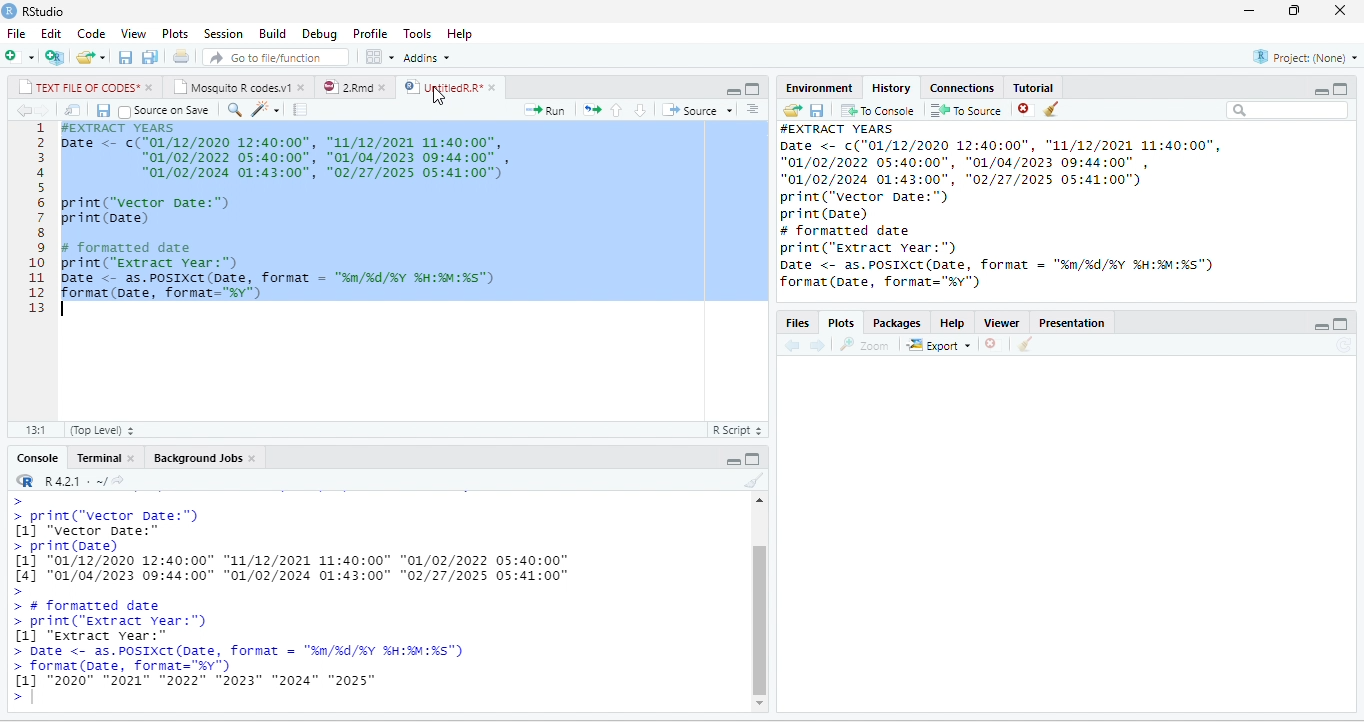 This screenshot has height=722, width=1364. Describe the element at coordinates (253, 458) in the screenshot. I see `close` at that location.